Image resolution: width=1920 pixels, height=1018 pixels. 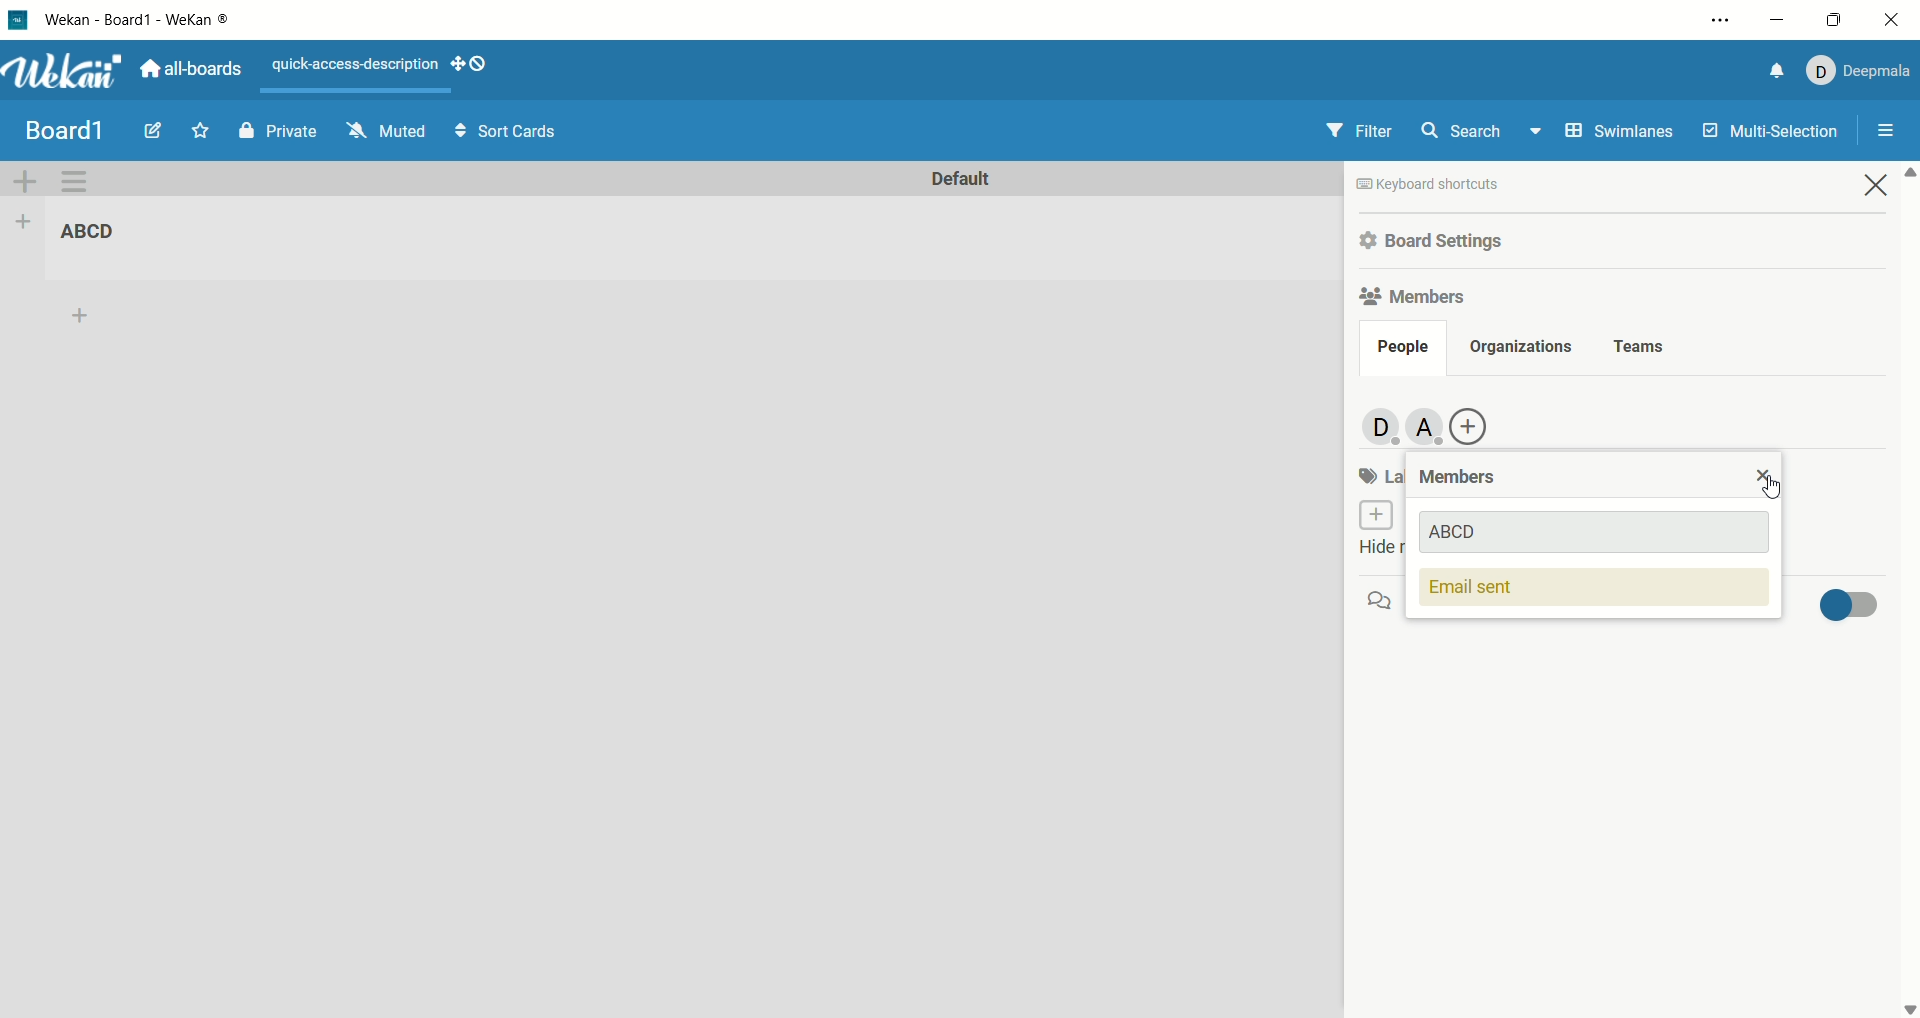 I want to click on all boards, so click(x=190, y=68).